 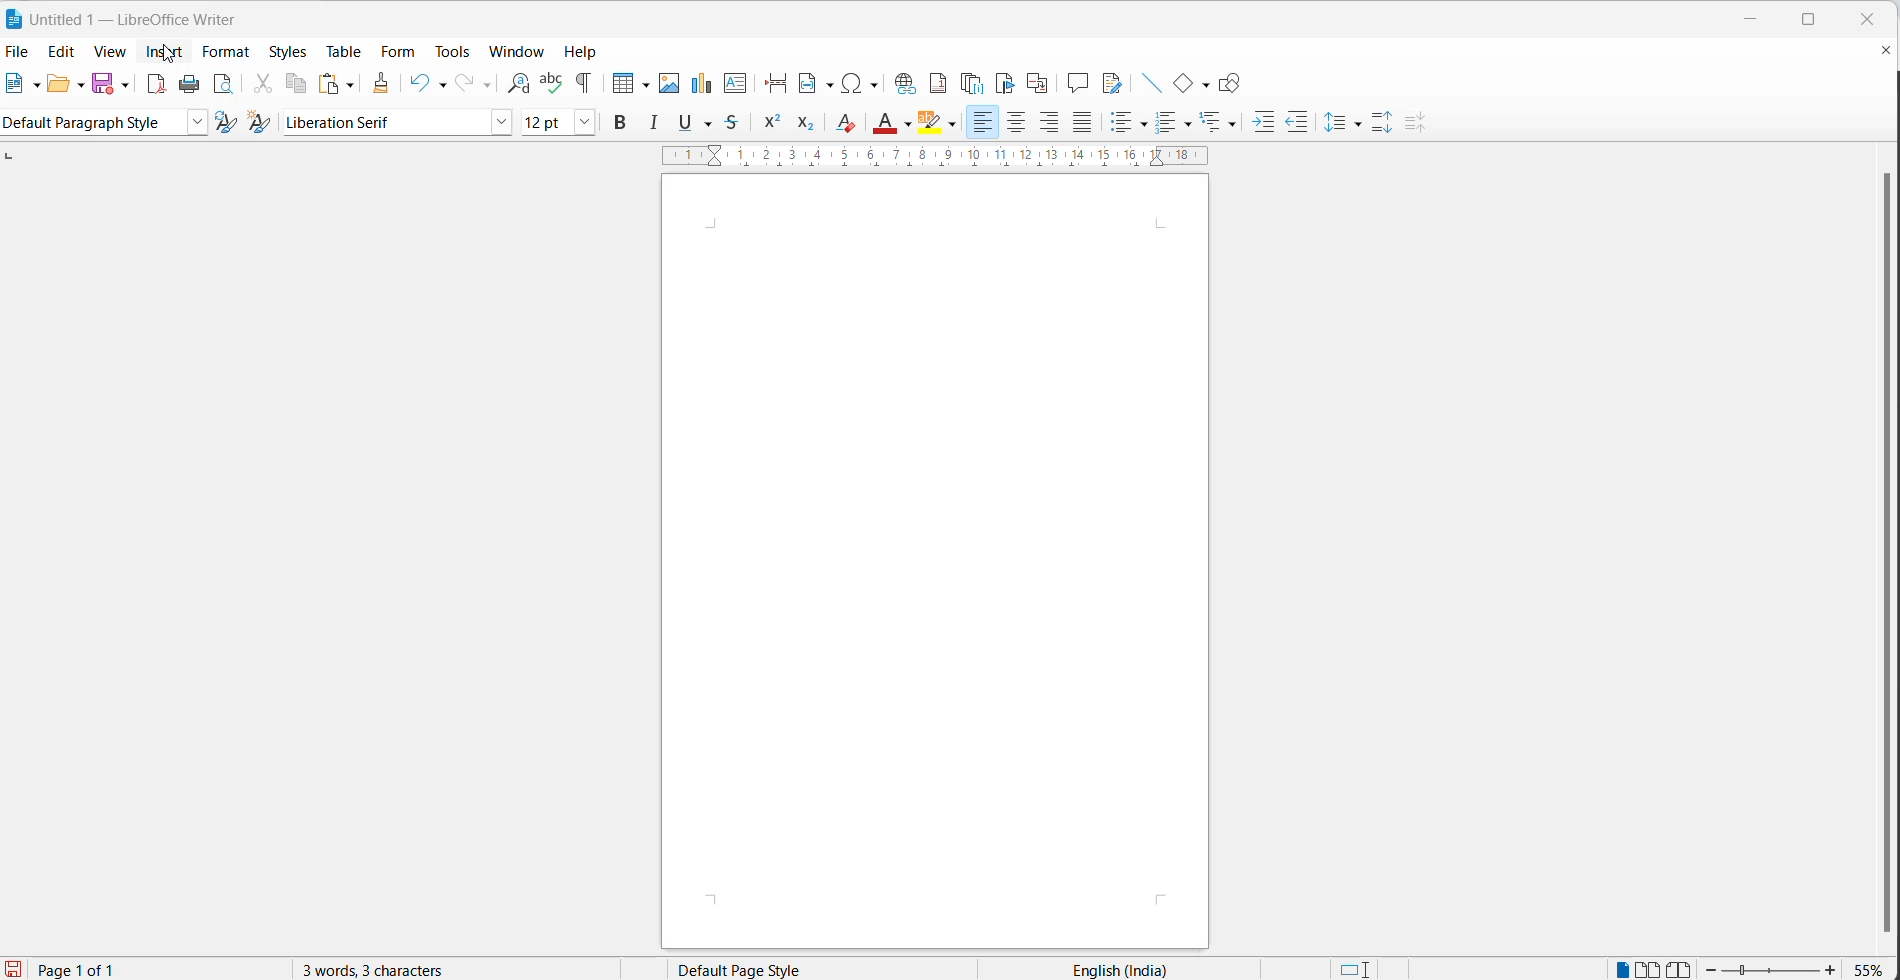 I want to click on open, so click(x=55, y=85).